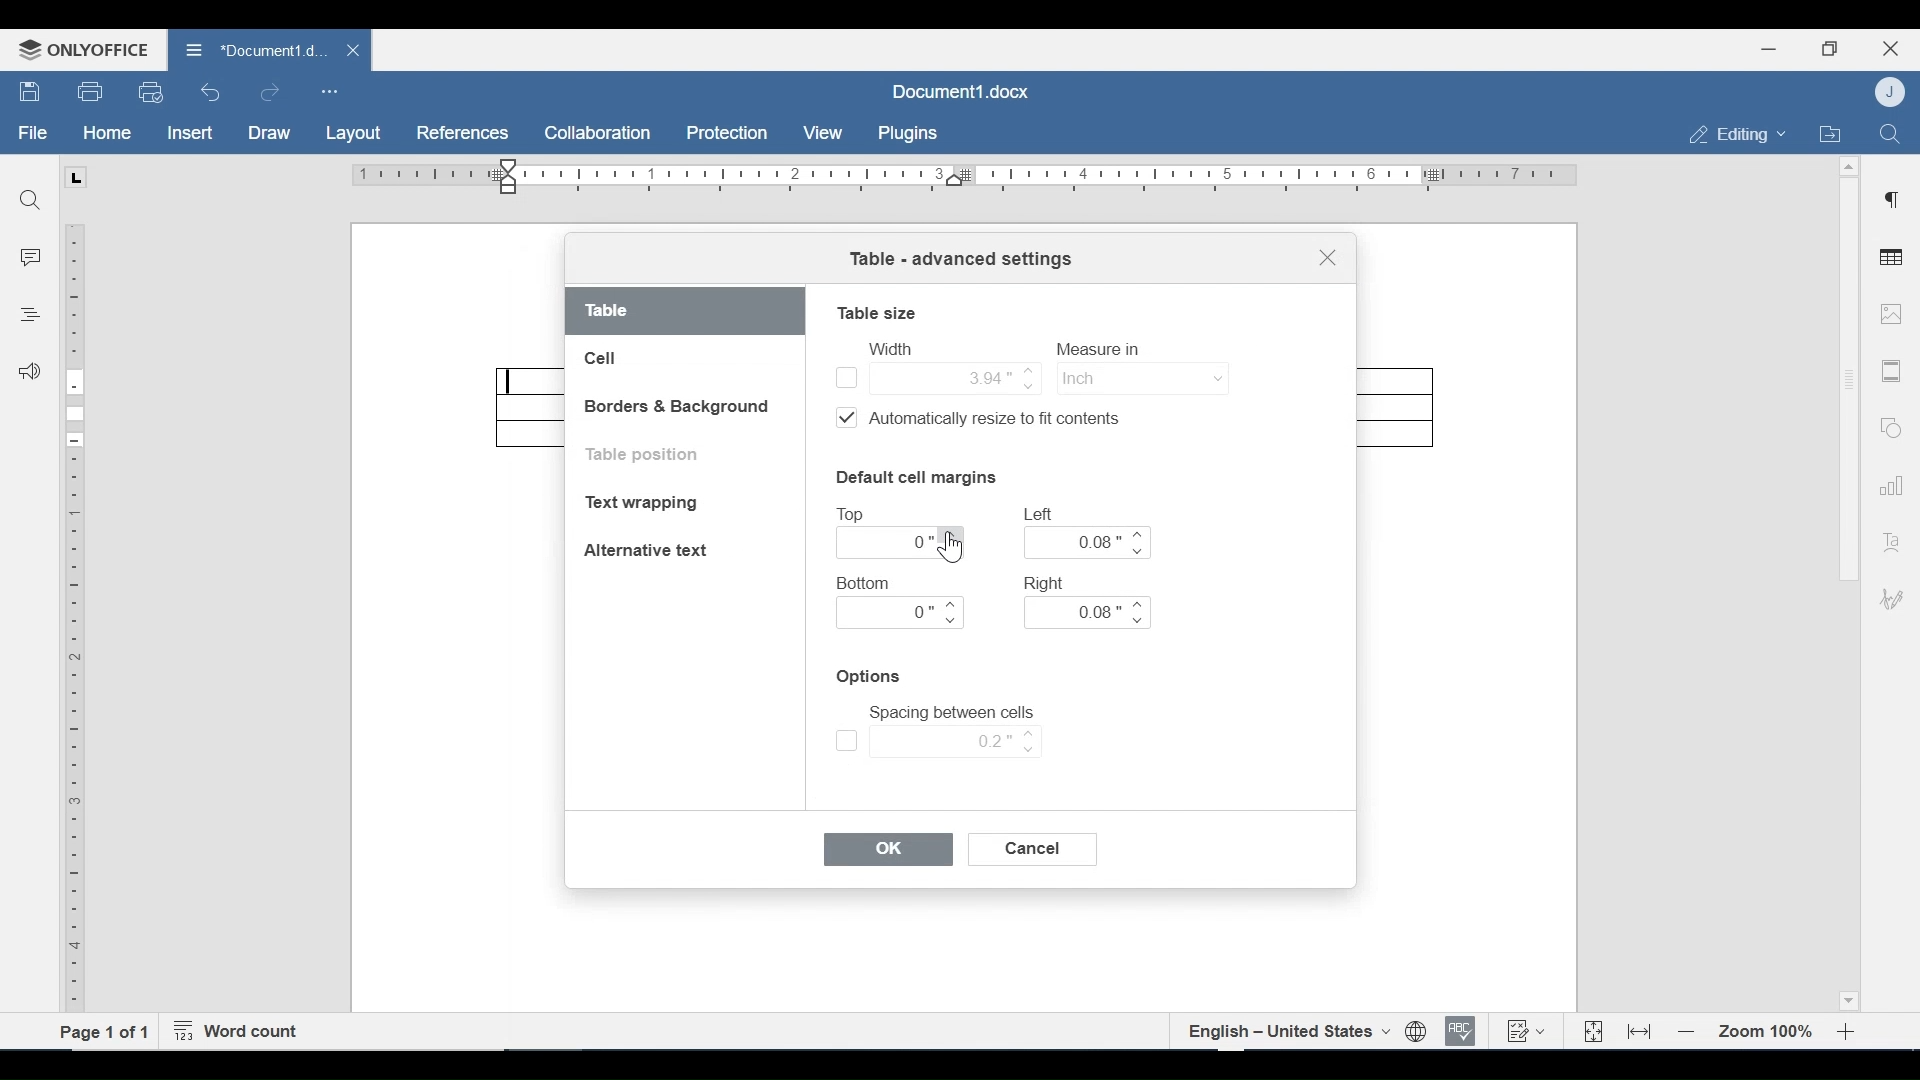 The height and width of the screenshot is (1080, 1920). Describe the element at coordinates (1888, 425) in the screenshot. I see `Shapes` at that location.